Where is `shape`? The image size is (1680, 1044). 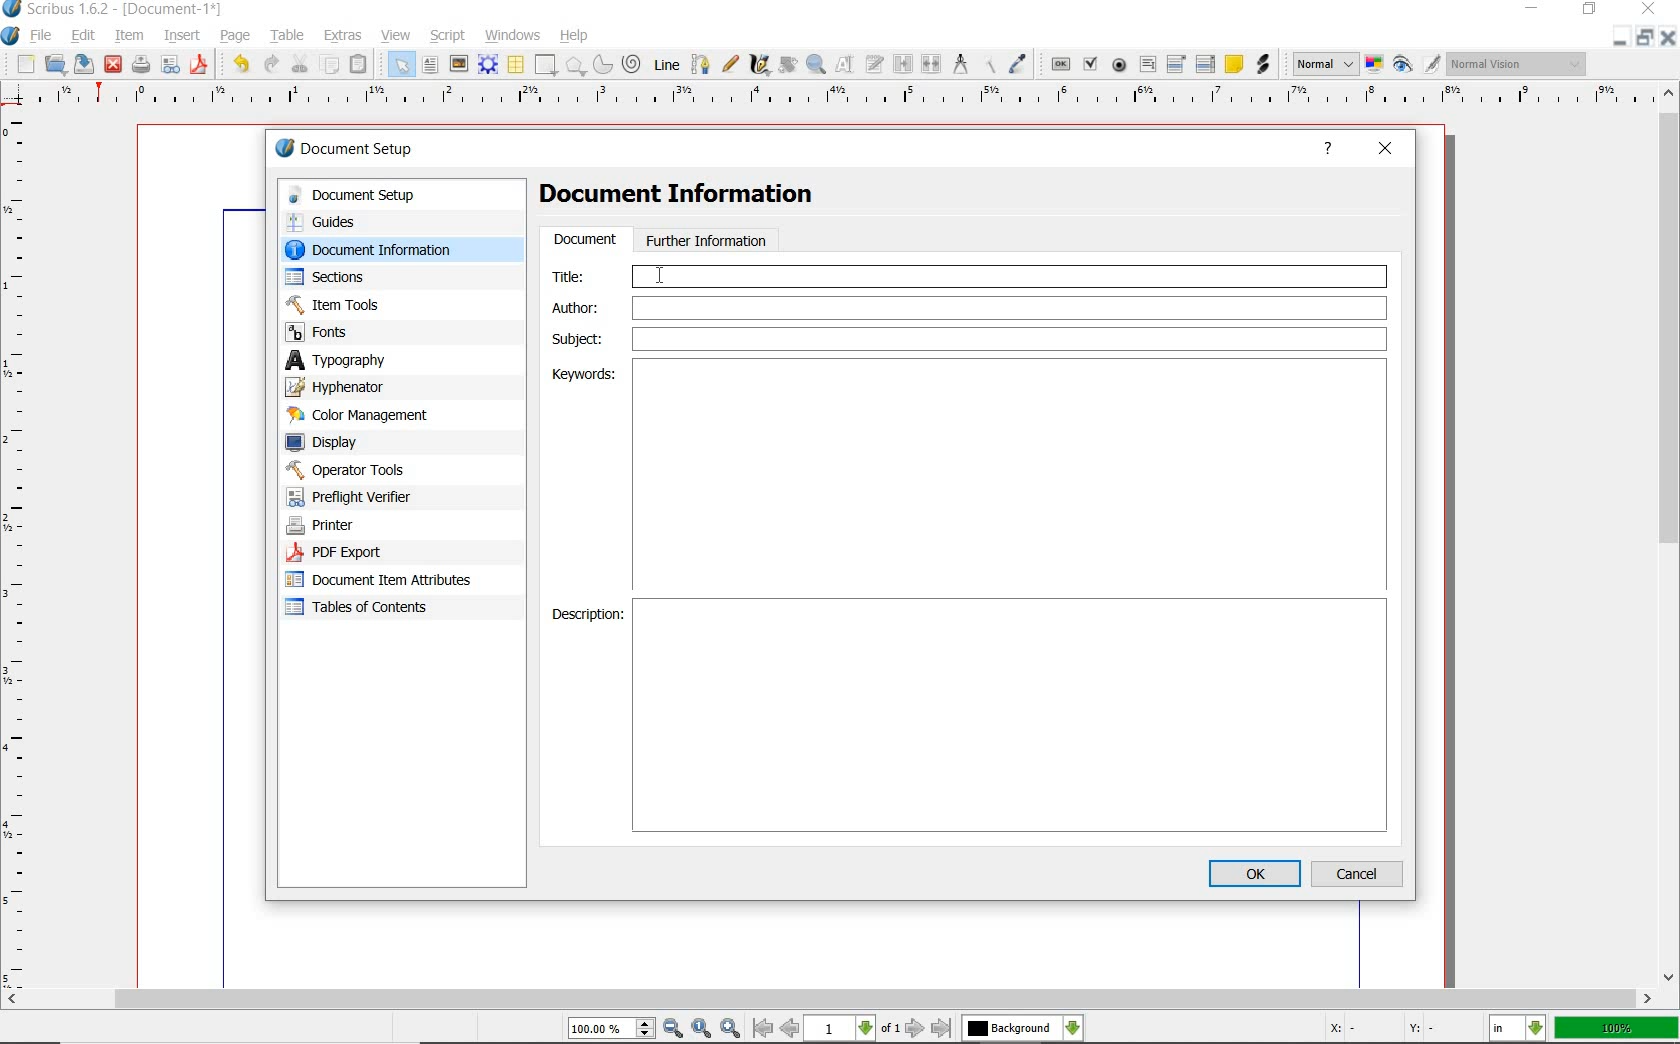 shape is located at coordinates (575, 65).